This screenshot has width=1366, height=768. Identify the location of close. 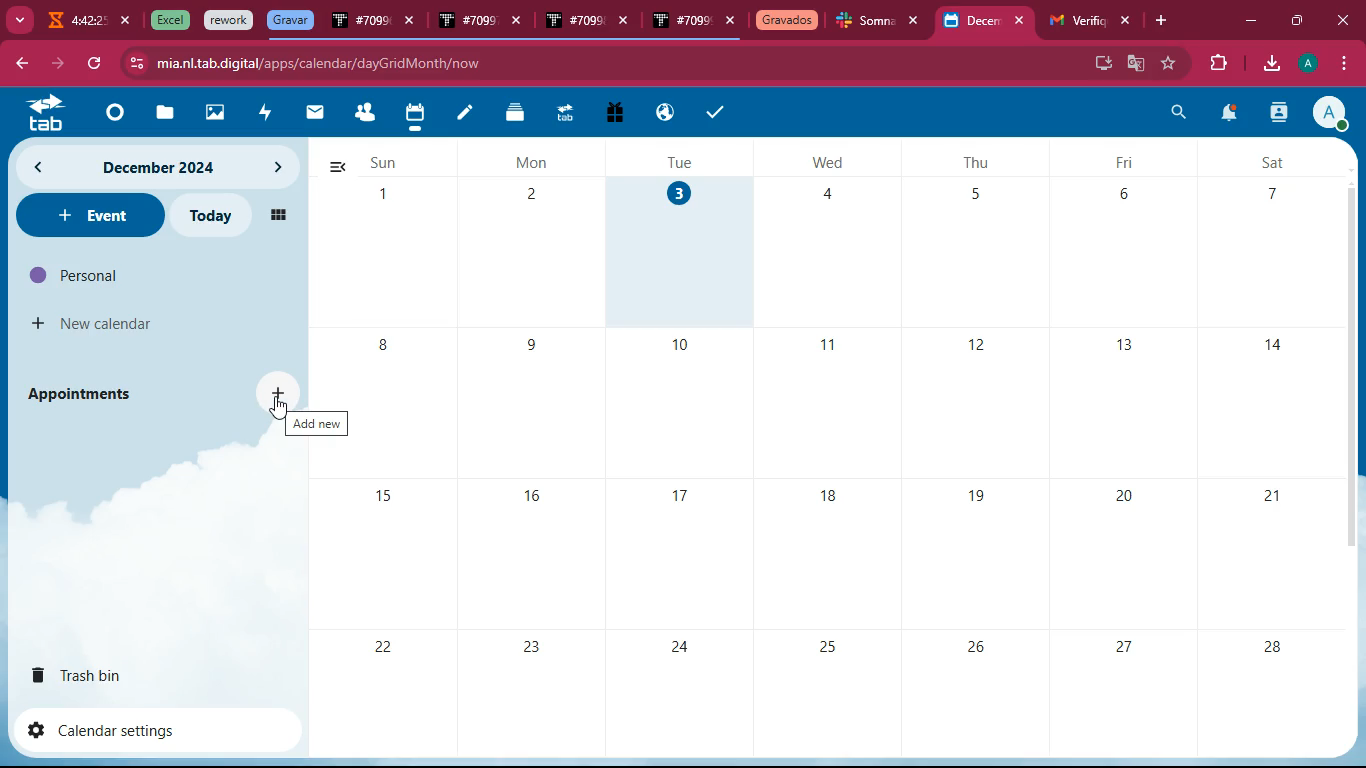
(521, 24).